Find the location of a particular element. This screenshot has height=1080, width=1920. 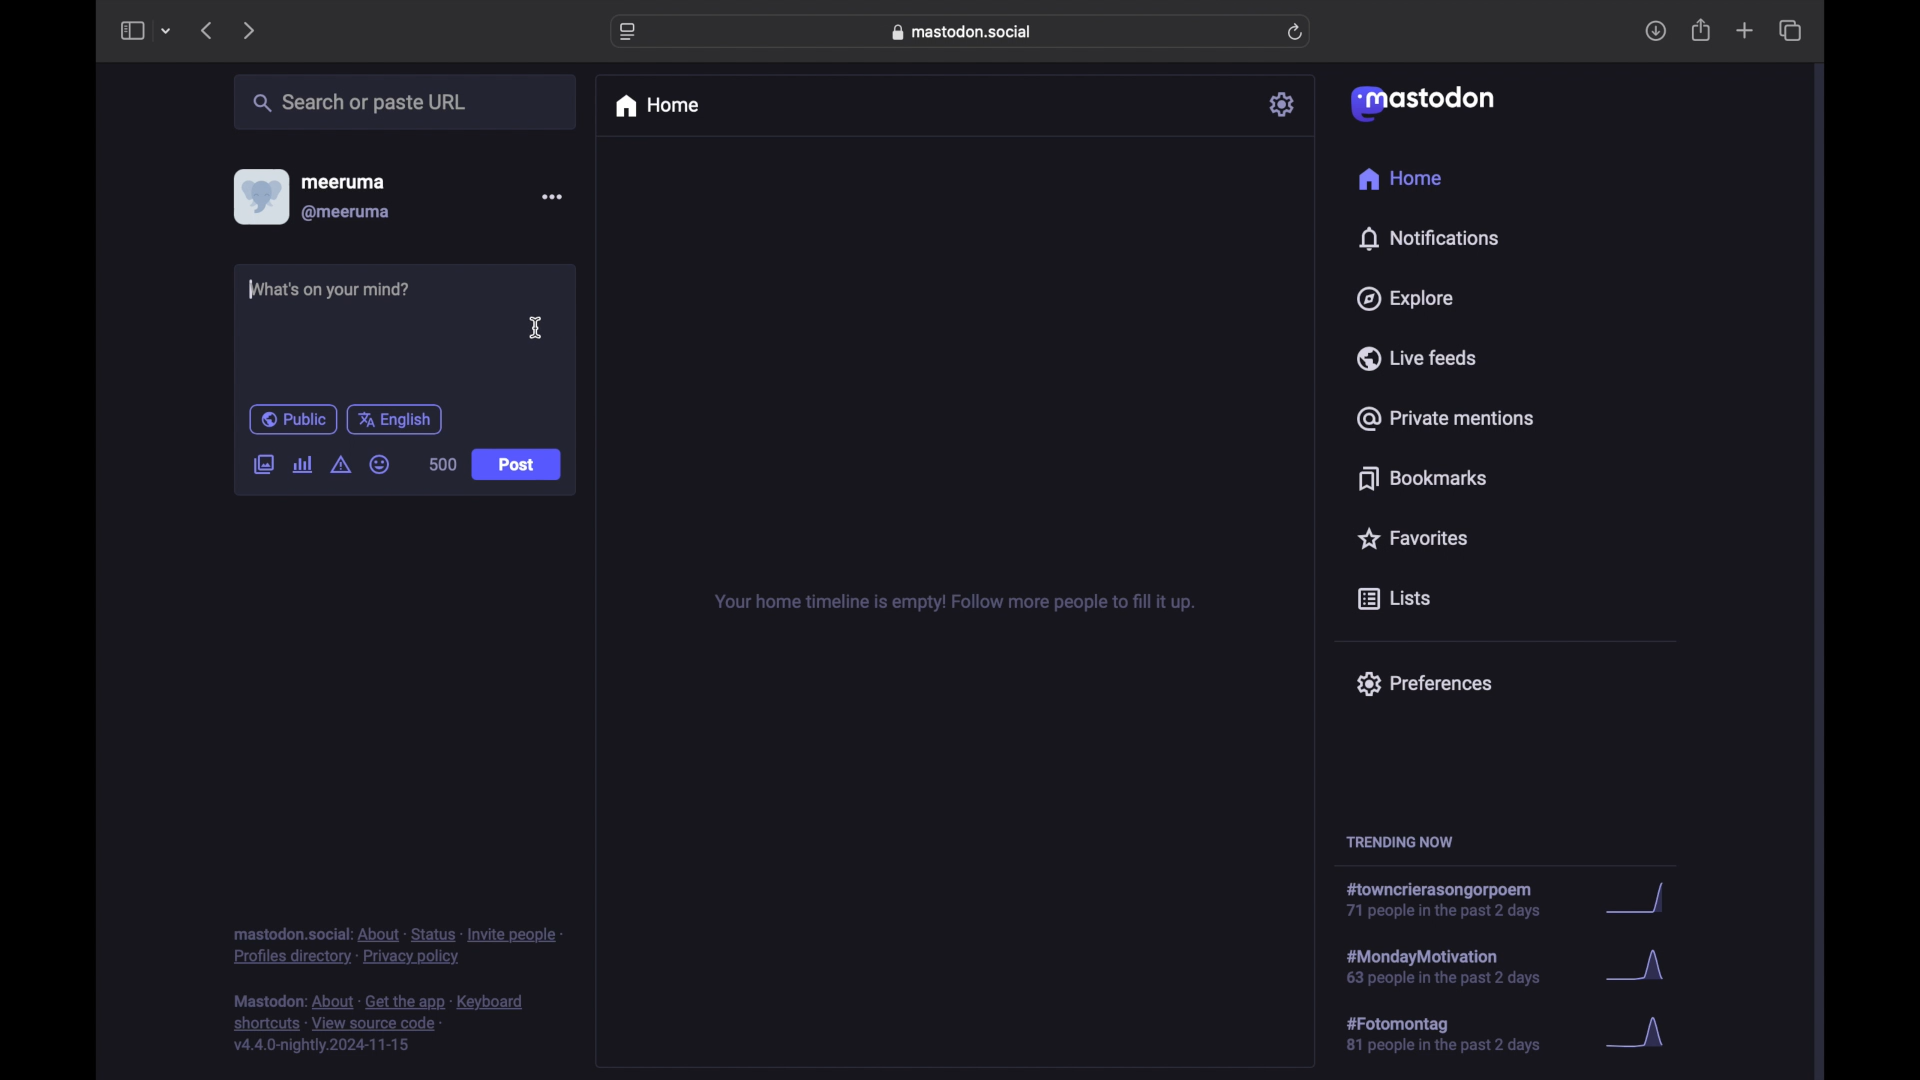

notifications is located at coordinates (1428, 239).